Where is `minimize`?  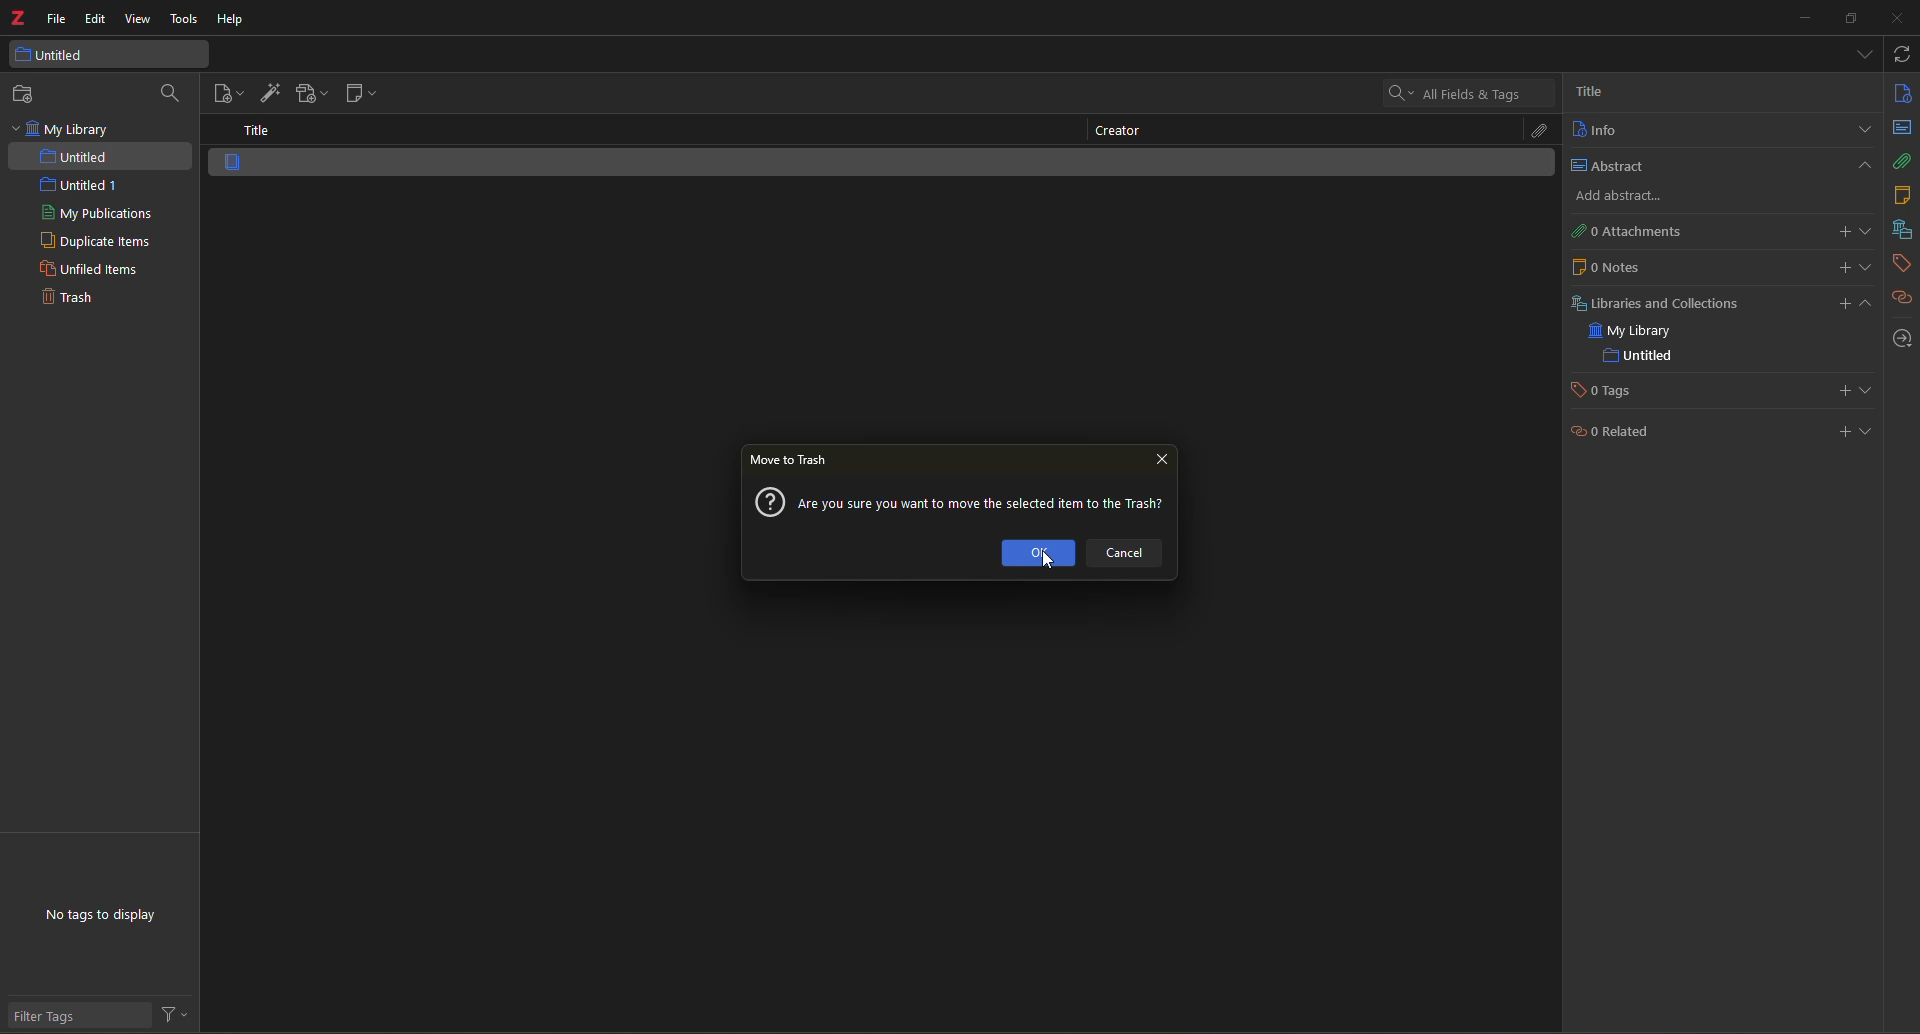
minimize is located at coordinates (1800, 18).